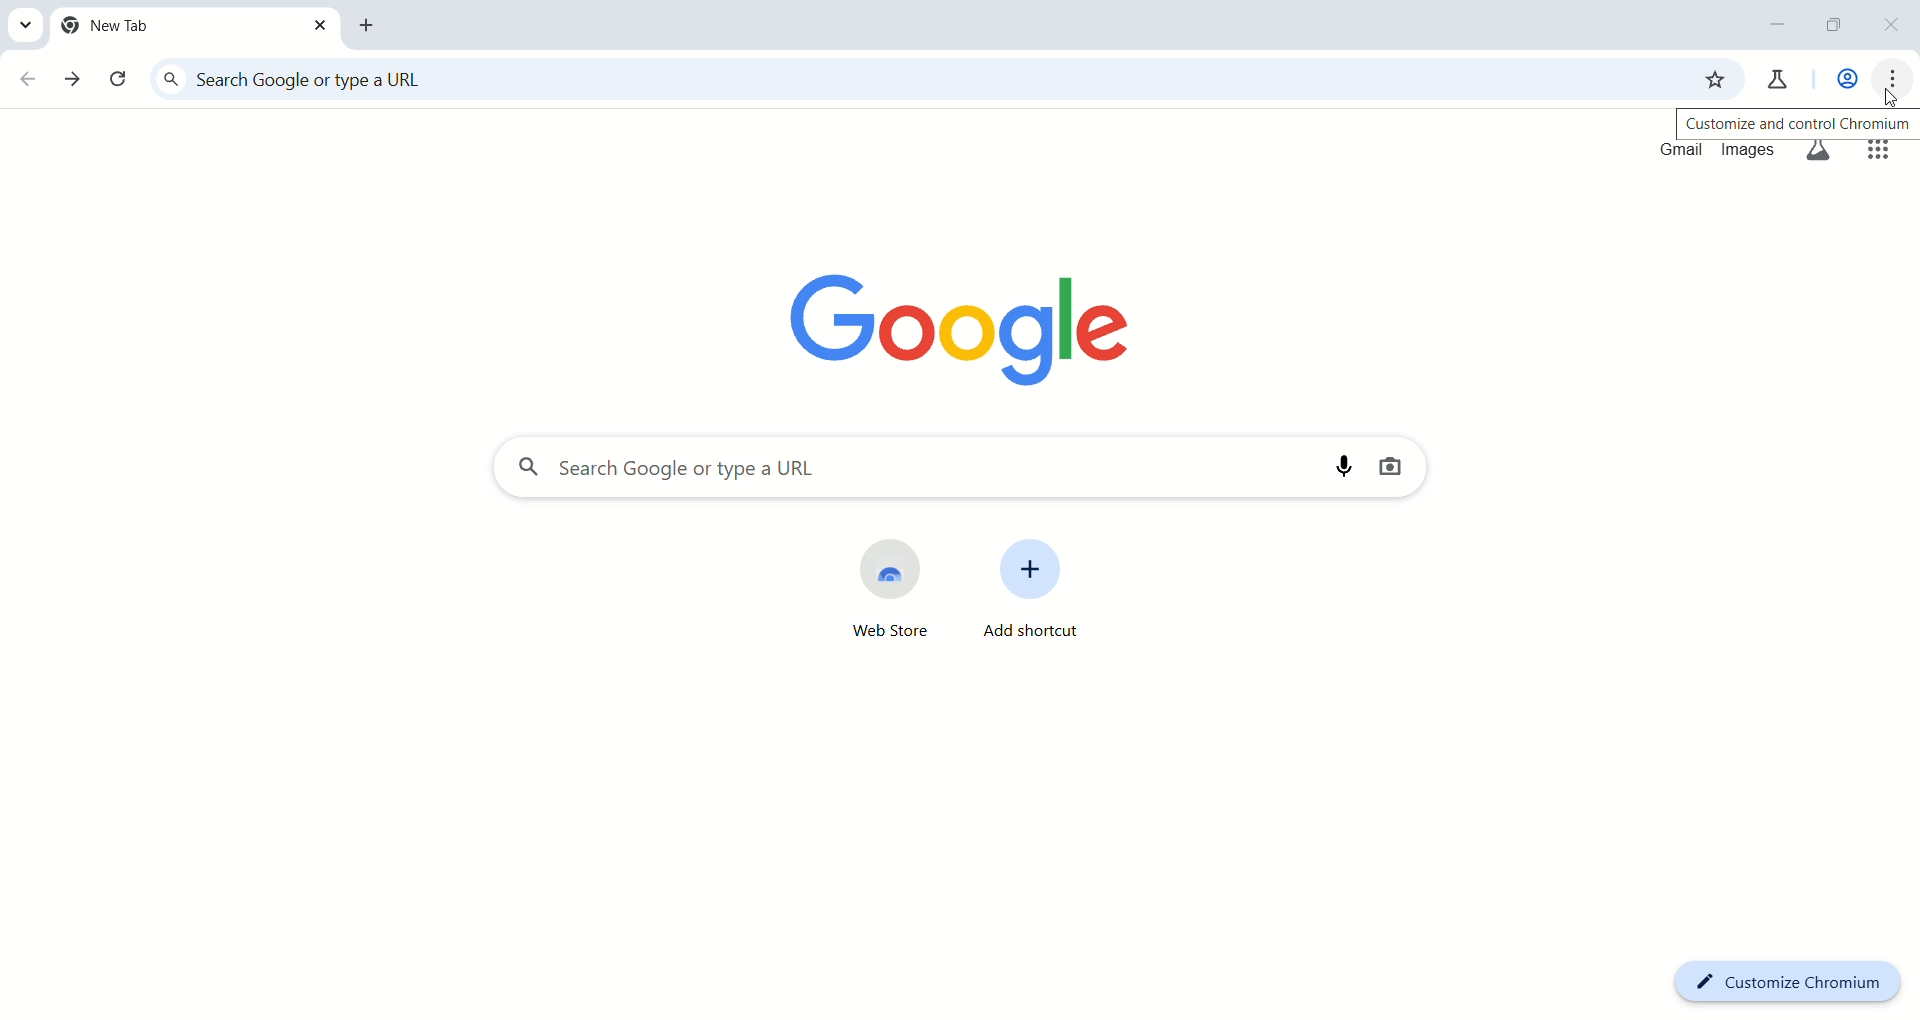  Describe the element at coordinates (1749, 153) in the screenshot. I see `images` at that location.